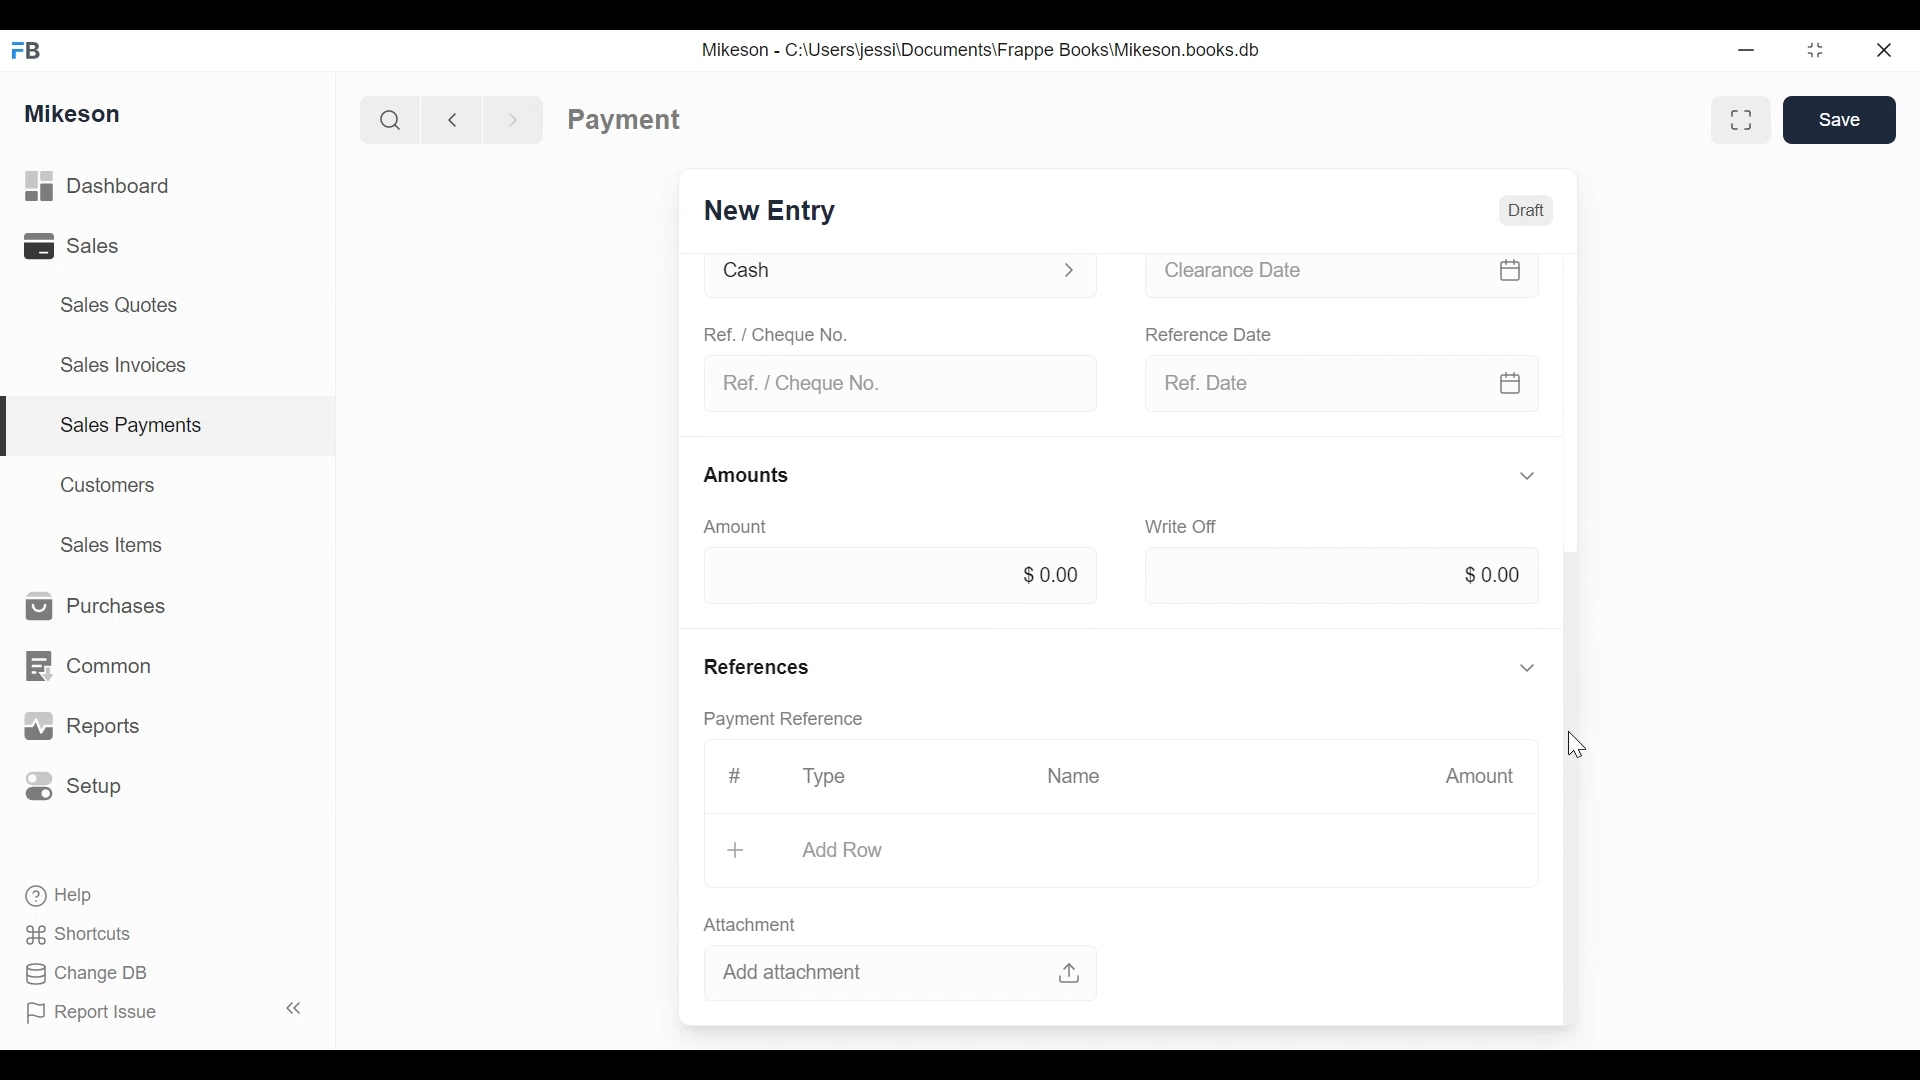  What do you see at coordinates (735, 525) in the screenshot?
I see `amount` at bounding box center [735, 525].